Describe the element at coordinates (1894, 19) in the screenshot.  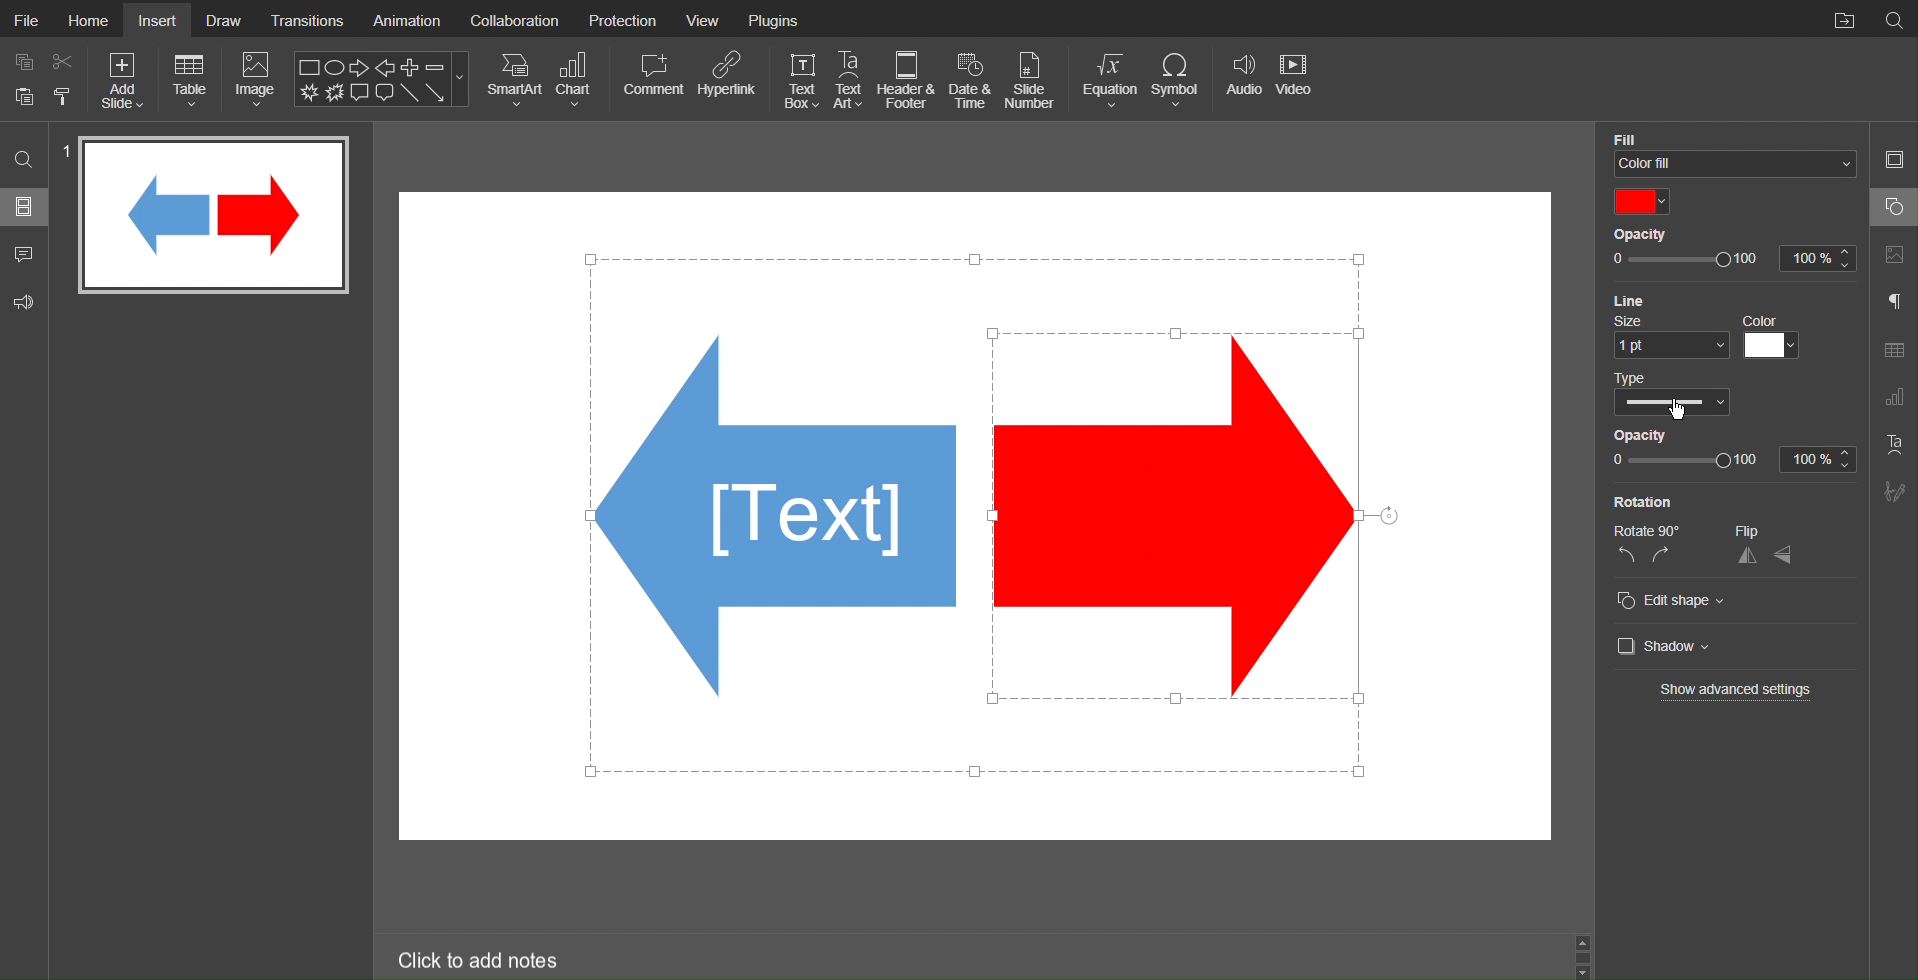
I see `Search` at that location.